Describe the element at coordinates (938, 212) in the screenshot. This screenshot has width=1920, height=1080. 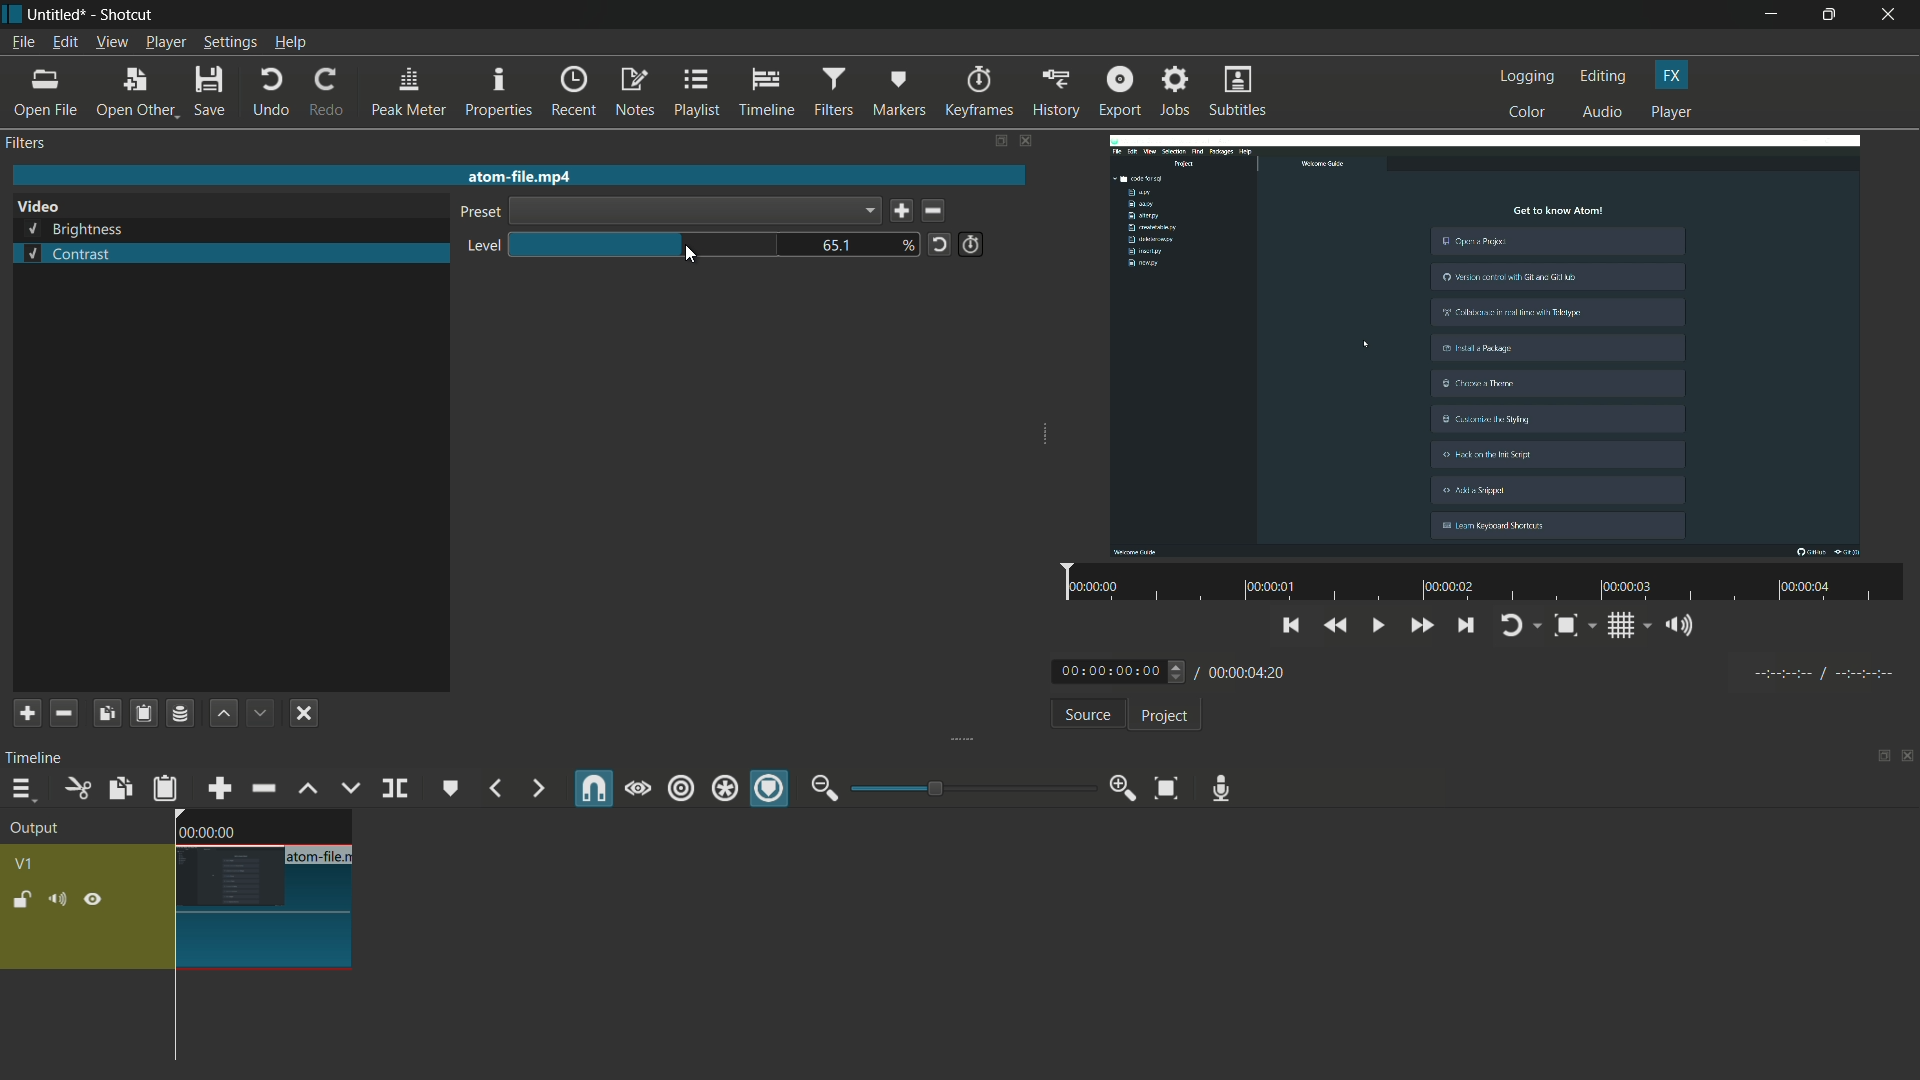
I see `delete` at that location.